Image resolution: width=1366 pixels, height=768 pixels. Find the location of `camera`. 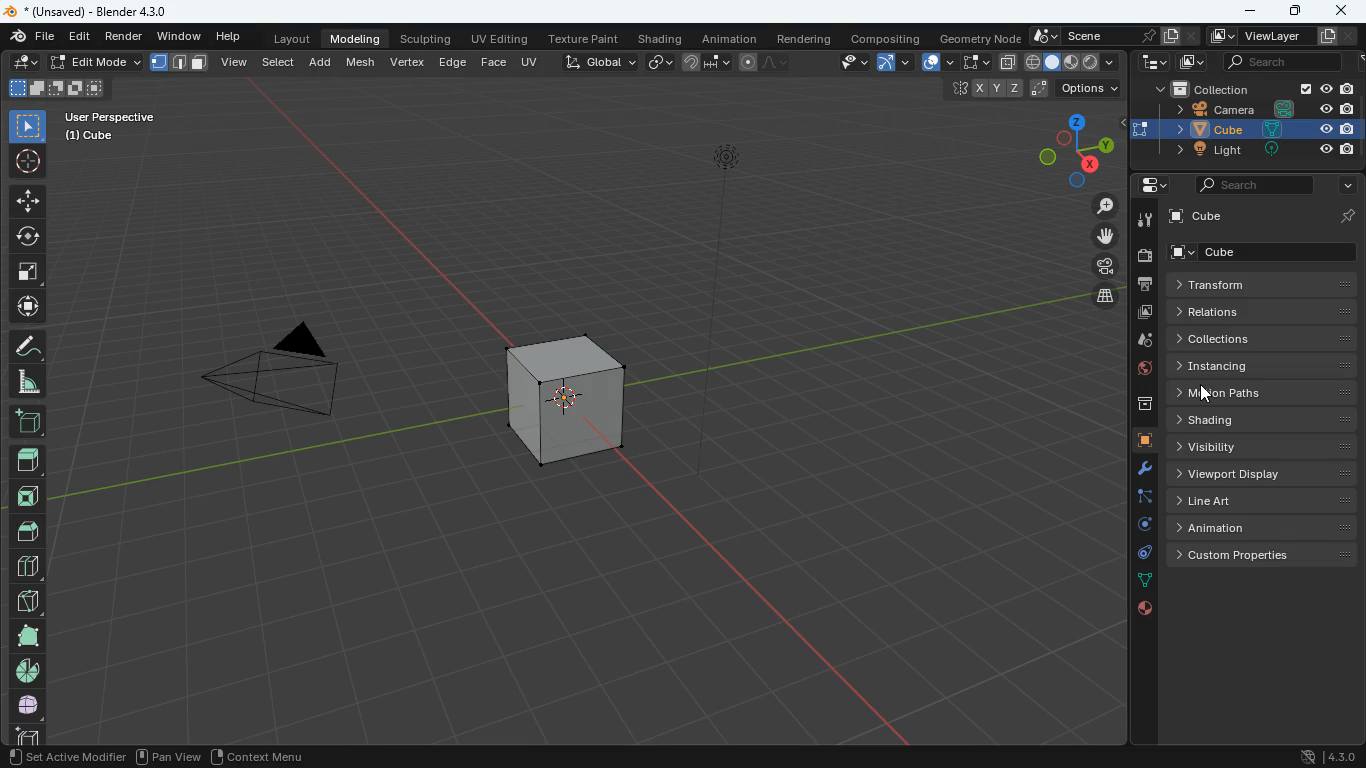

camera is located at coordinates (1256, 109).